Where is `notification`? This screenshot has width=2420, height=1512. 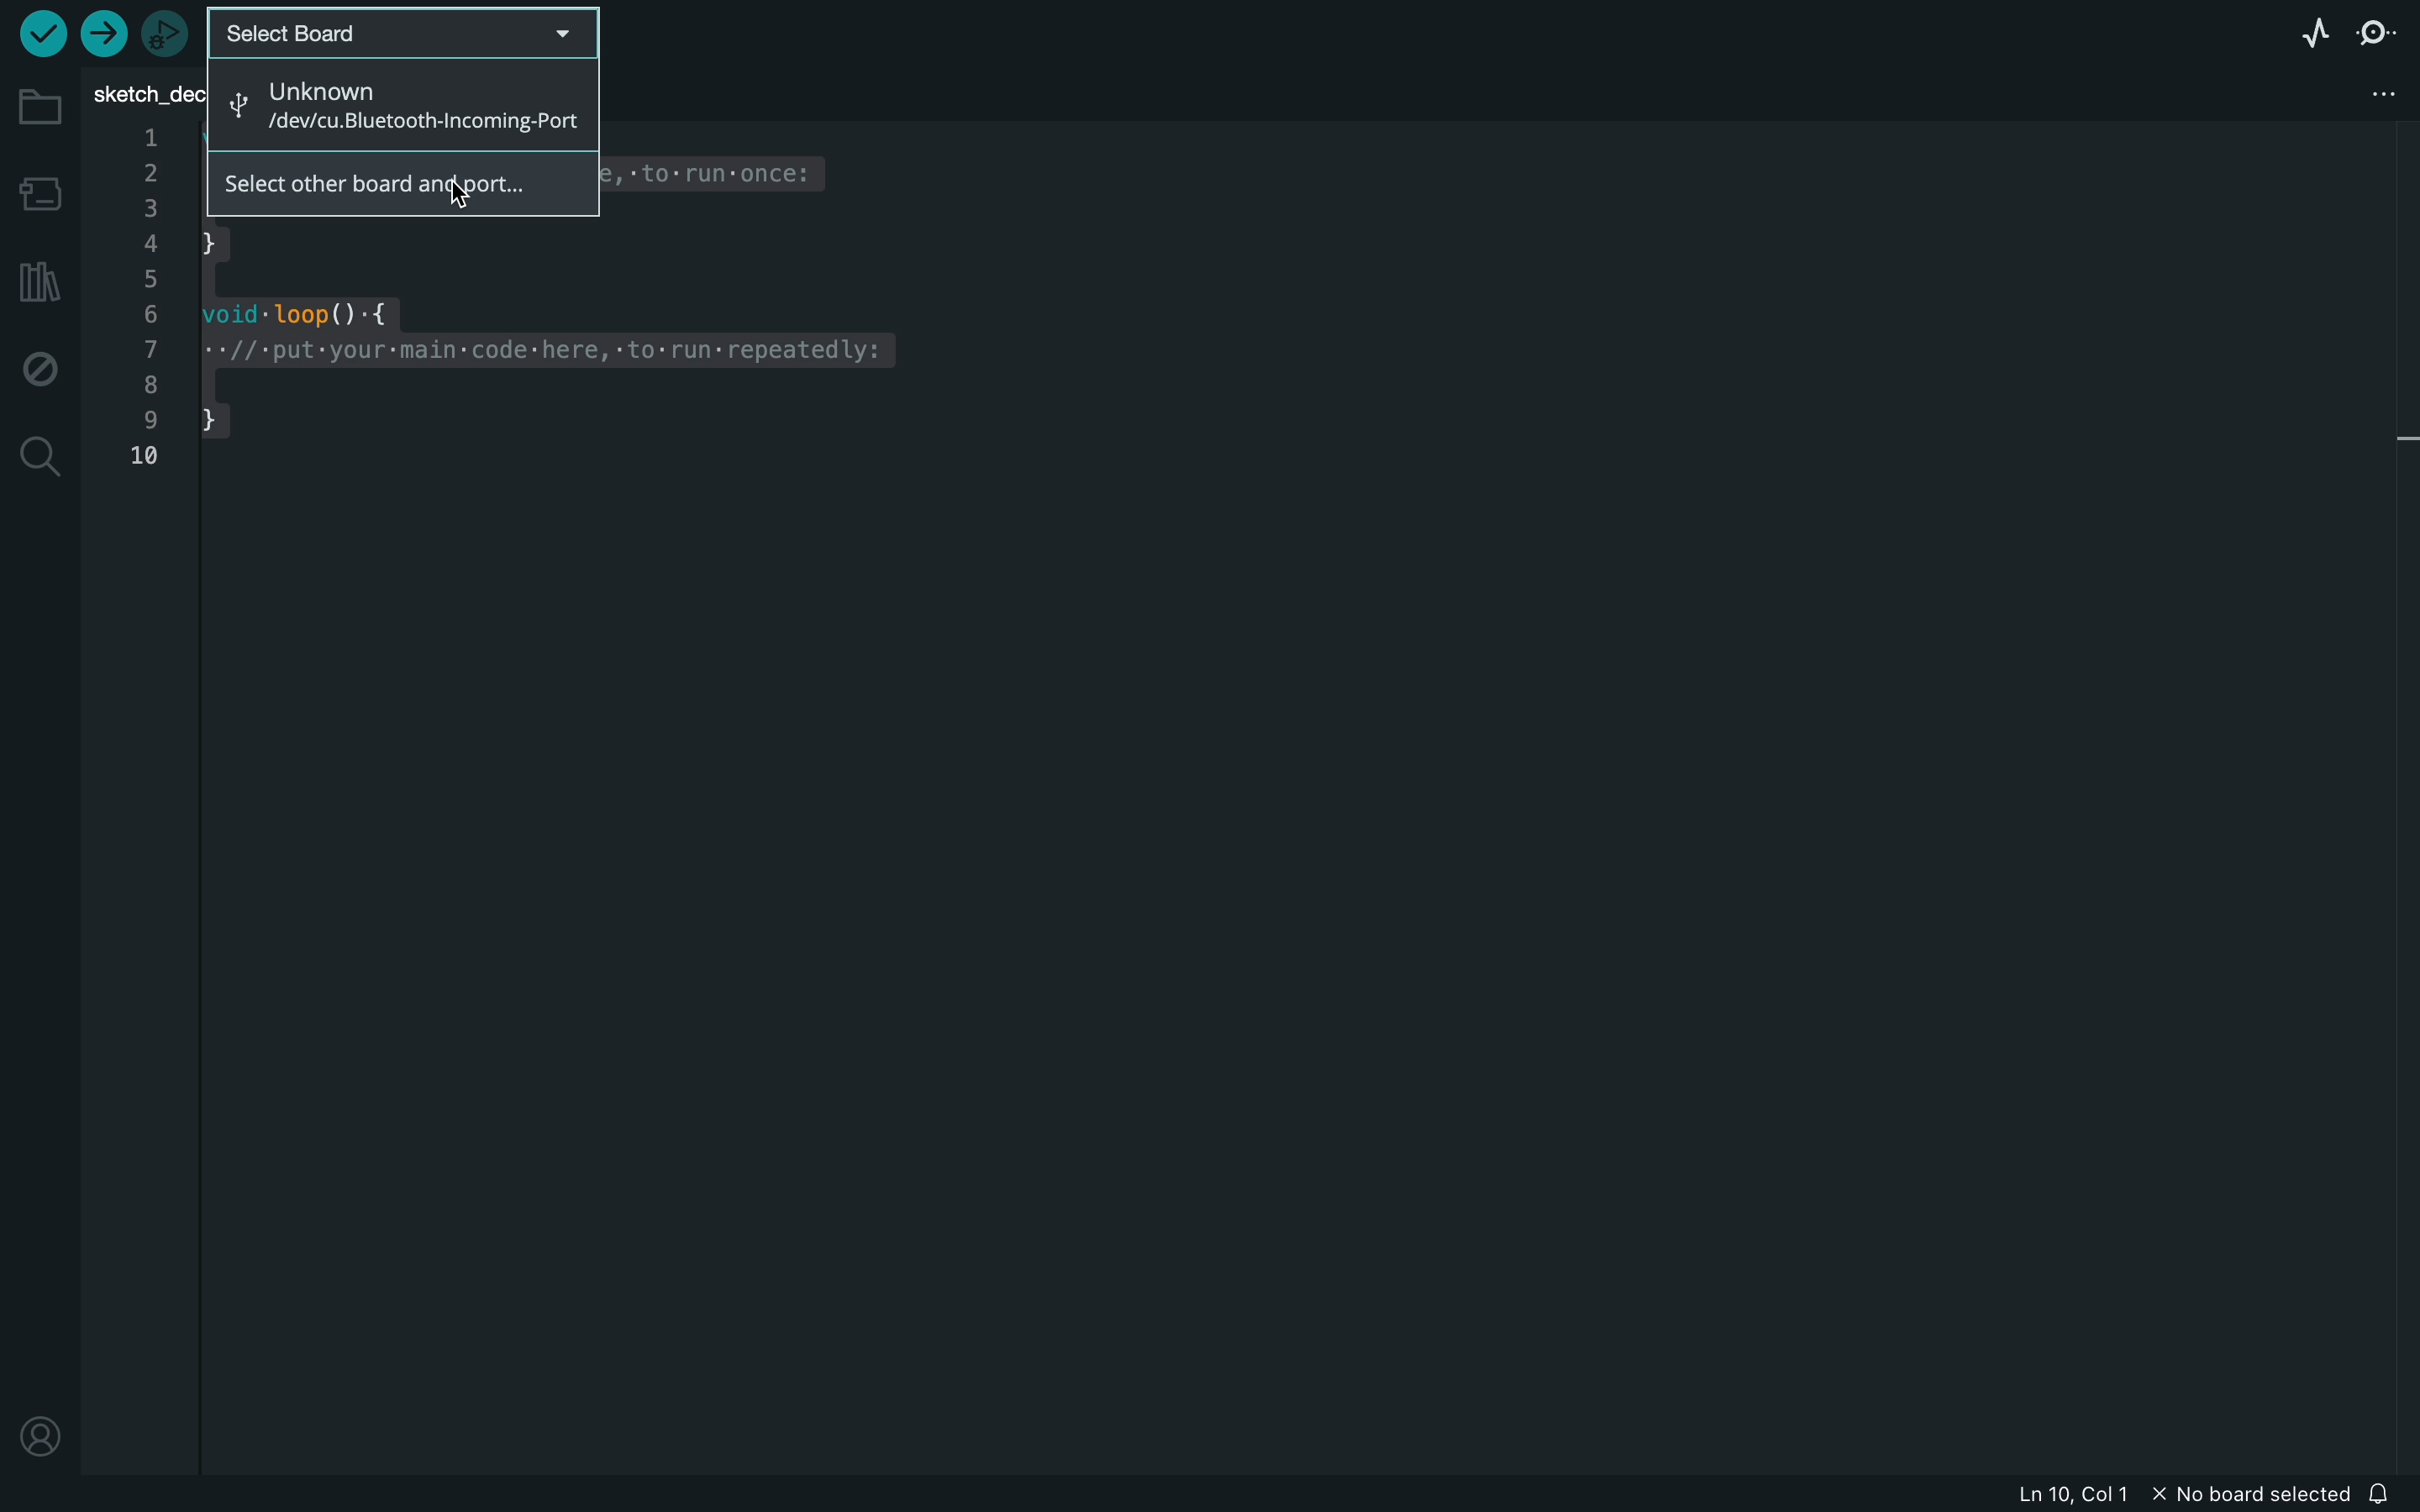 notification is located at coordinates (2388, 1491).